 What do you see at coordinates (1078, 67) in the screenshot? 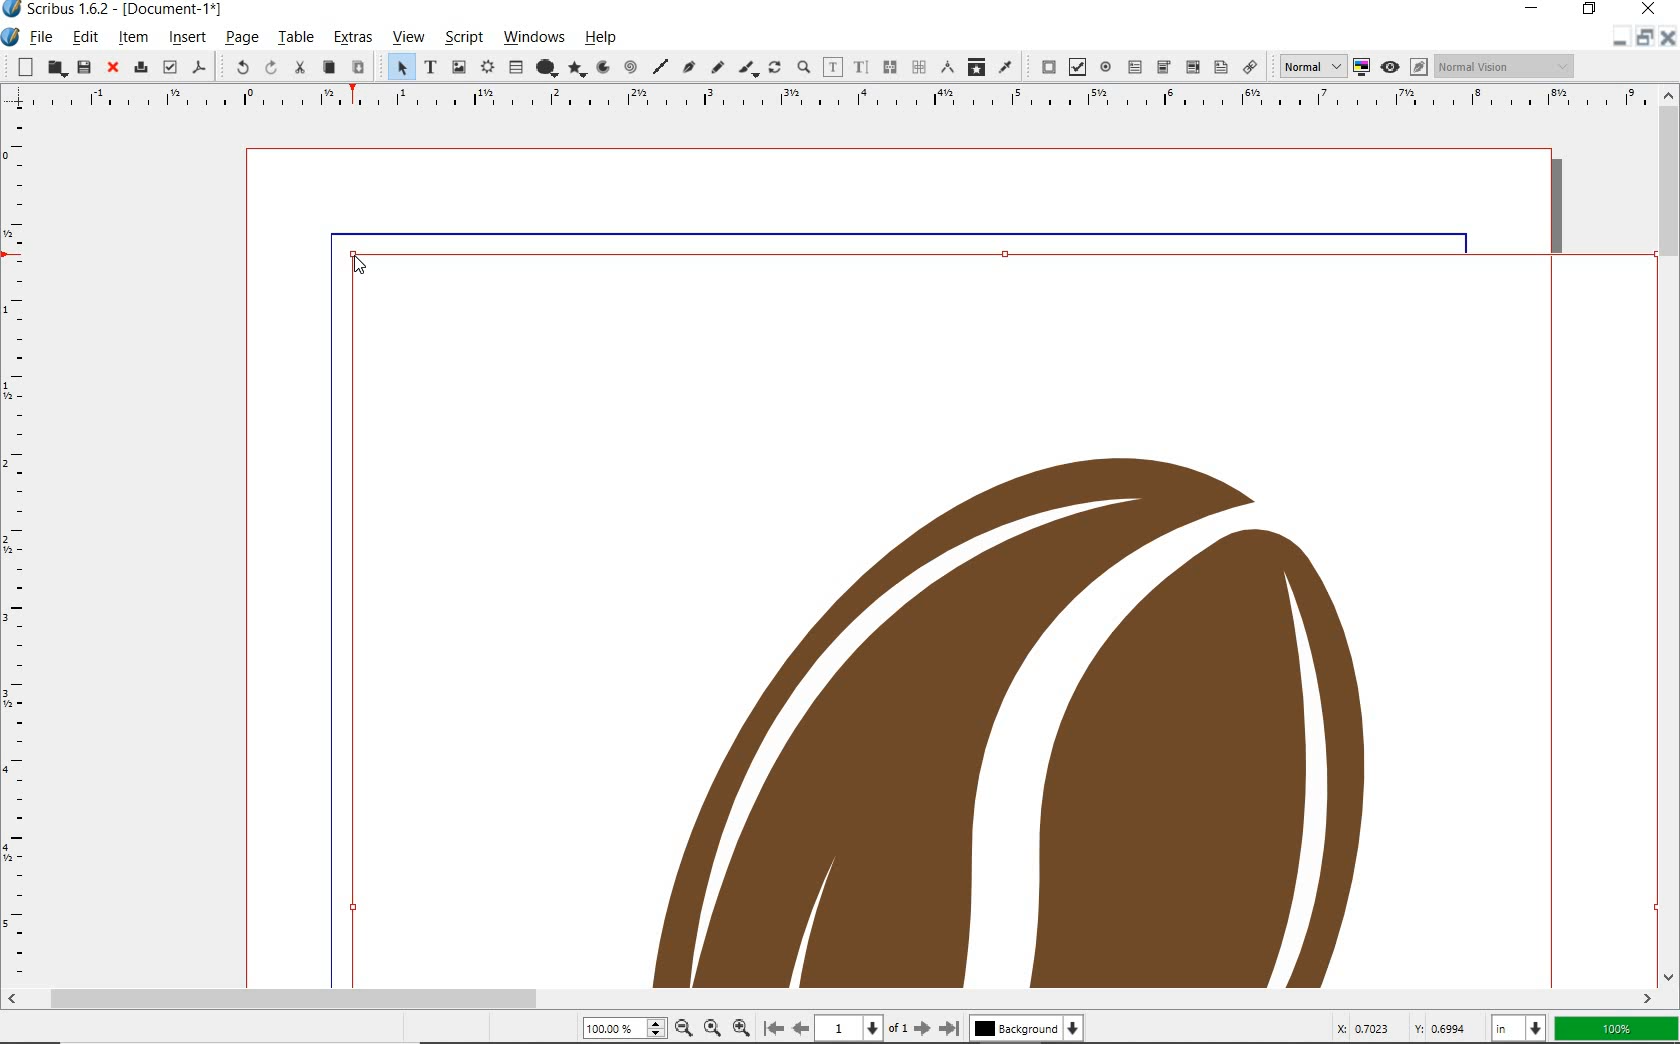
I see `pdf check box` at bounding box center [1078, 67].